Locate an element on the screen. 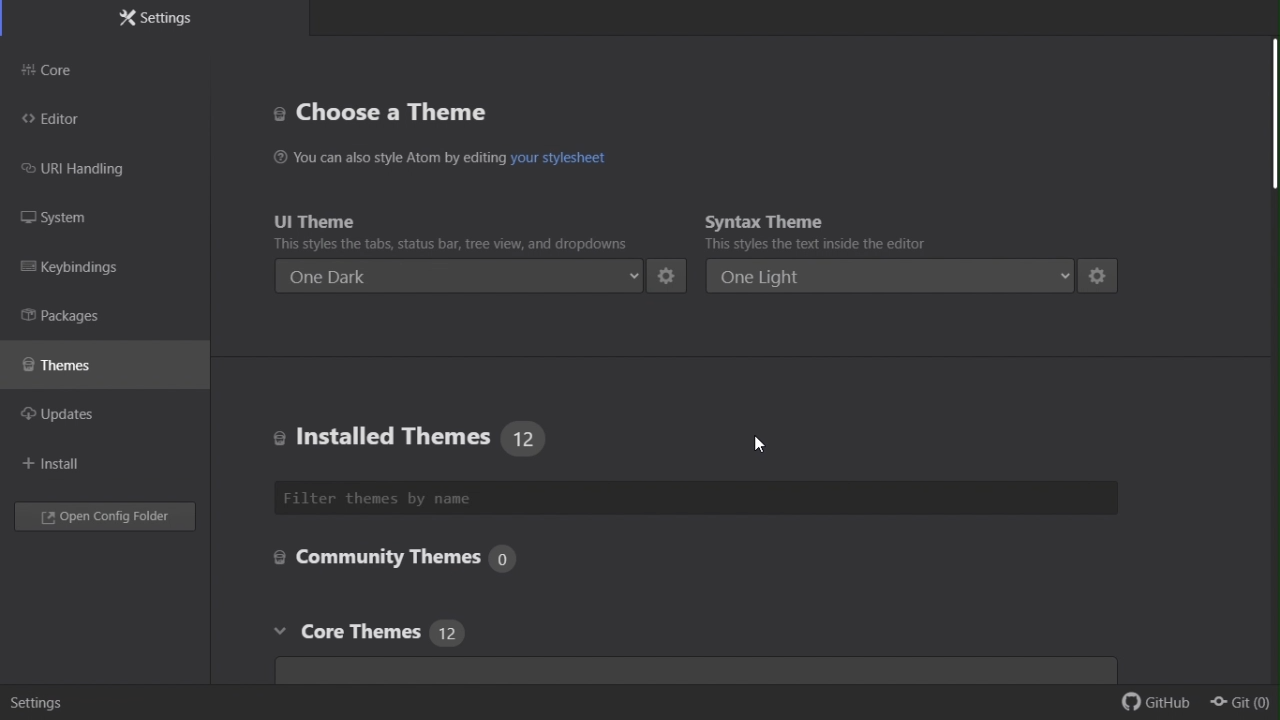 The image size is (1280, 720). Settings. is located at coordinates (39, 702).